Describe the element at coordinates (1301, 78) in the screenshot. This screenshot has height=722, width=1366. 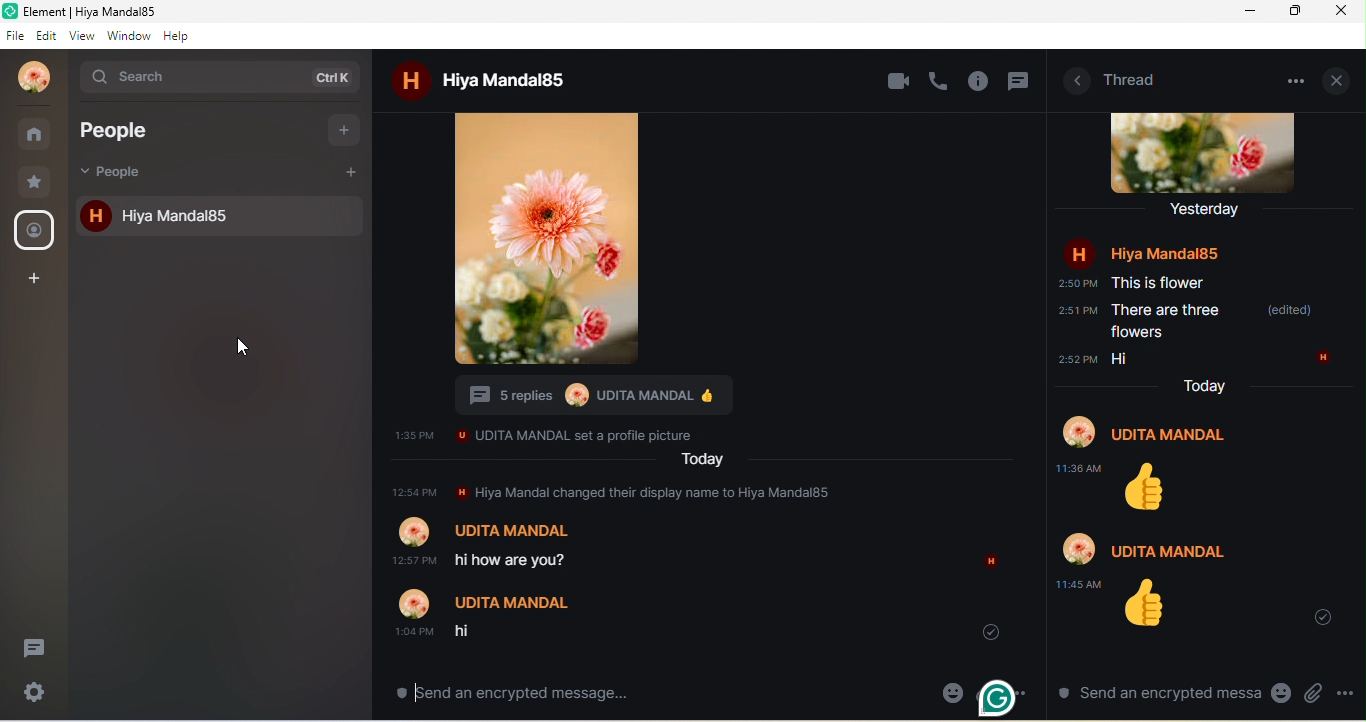
I see `option` at that location.